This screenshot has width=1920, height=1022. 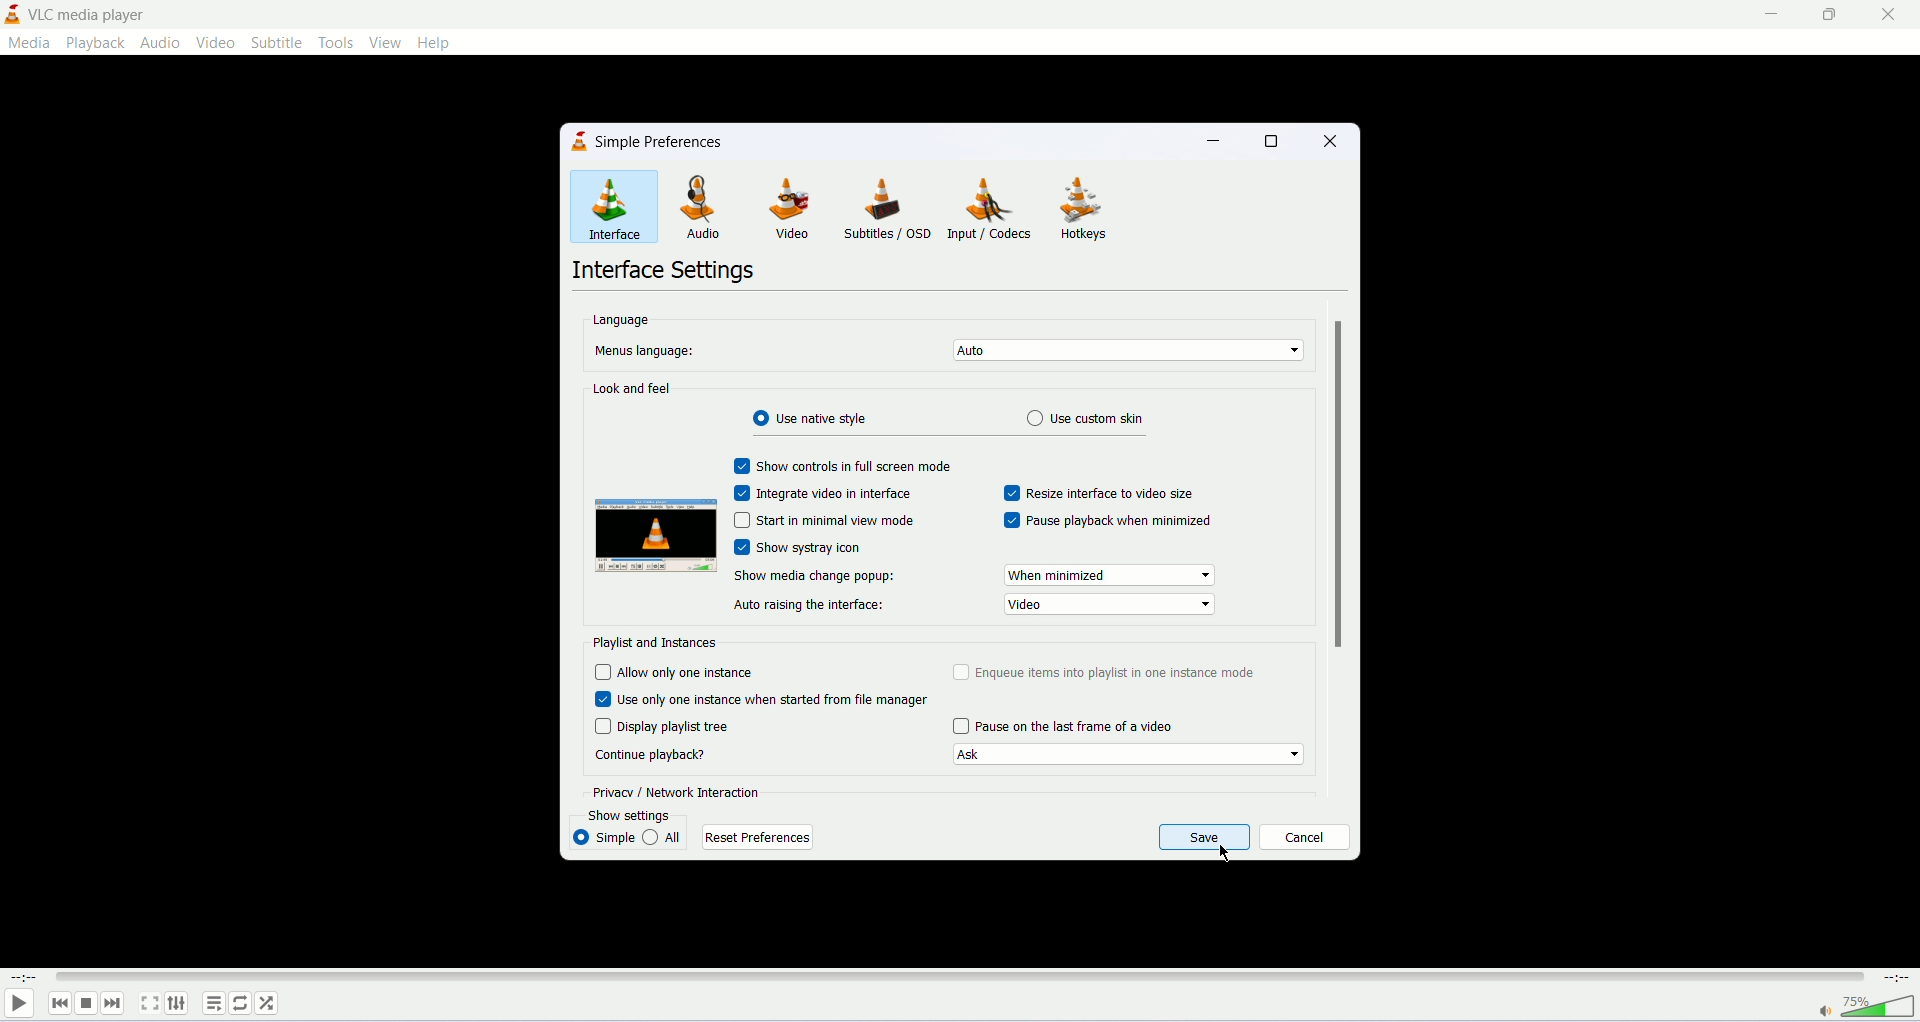 What do you see at coordinates (775, 702) in the screenshot?
I see `use only one instance when started from file manager` at bounding box center [775, 702].